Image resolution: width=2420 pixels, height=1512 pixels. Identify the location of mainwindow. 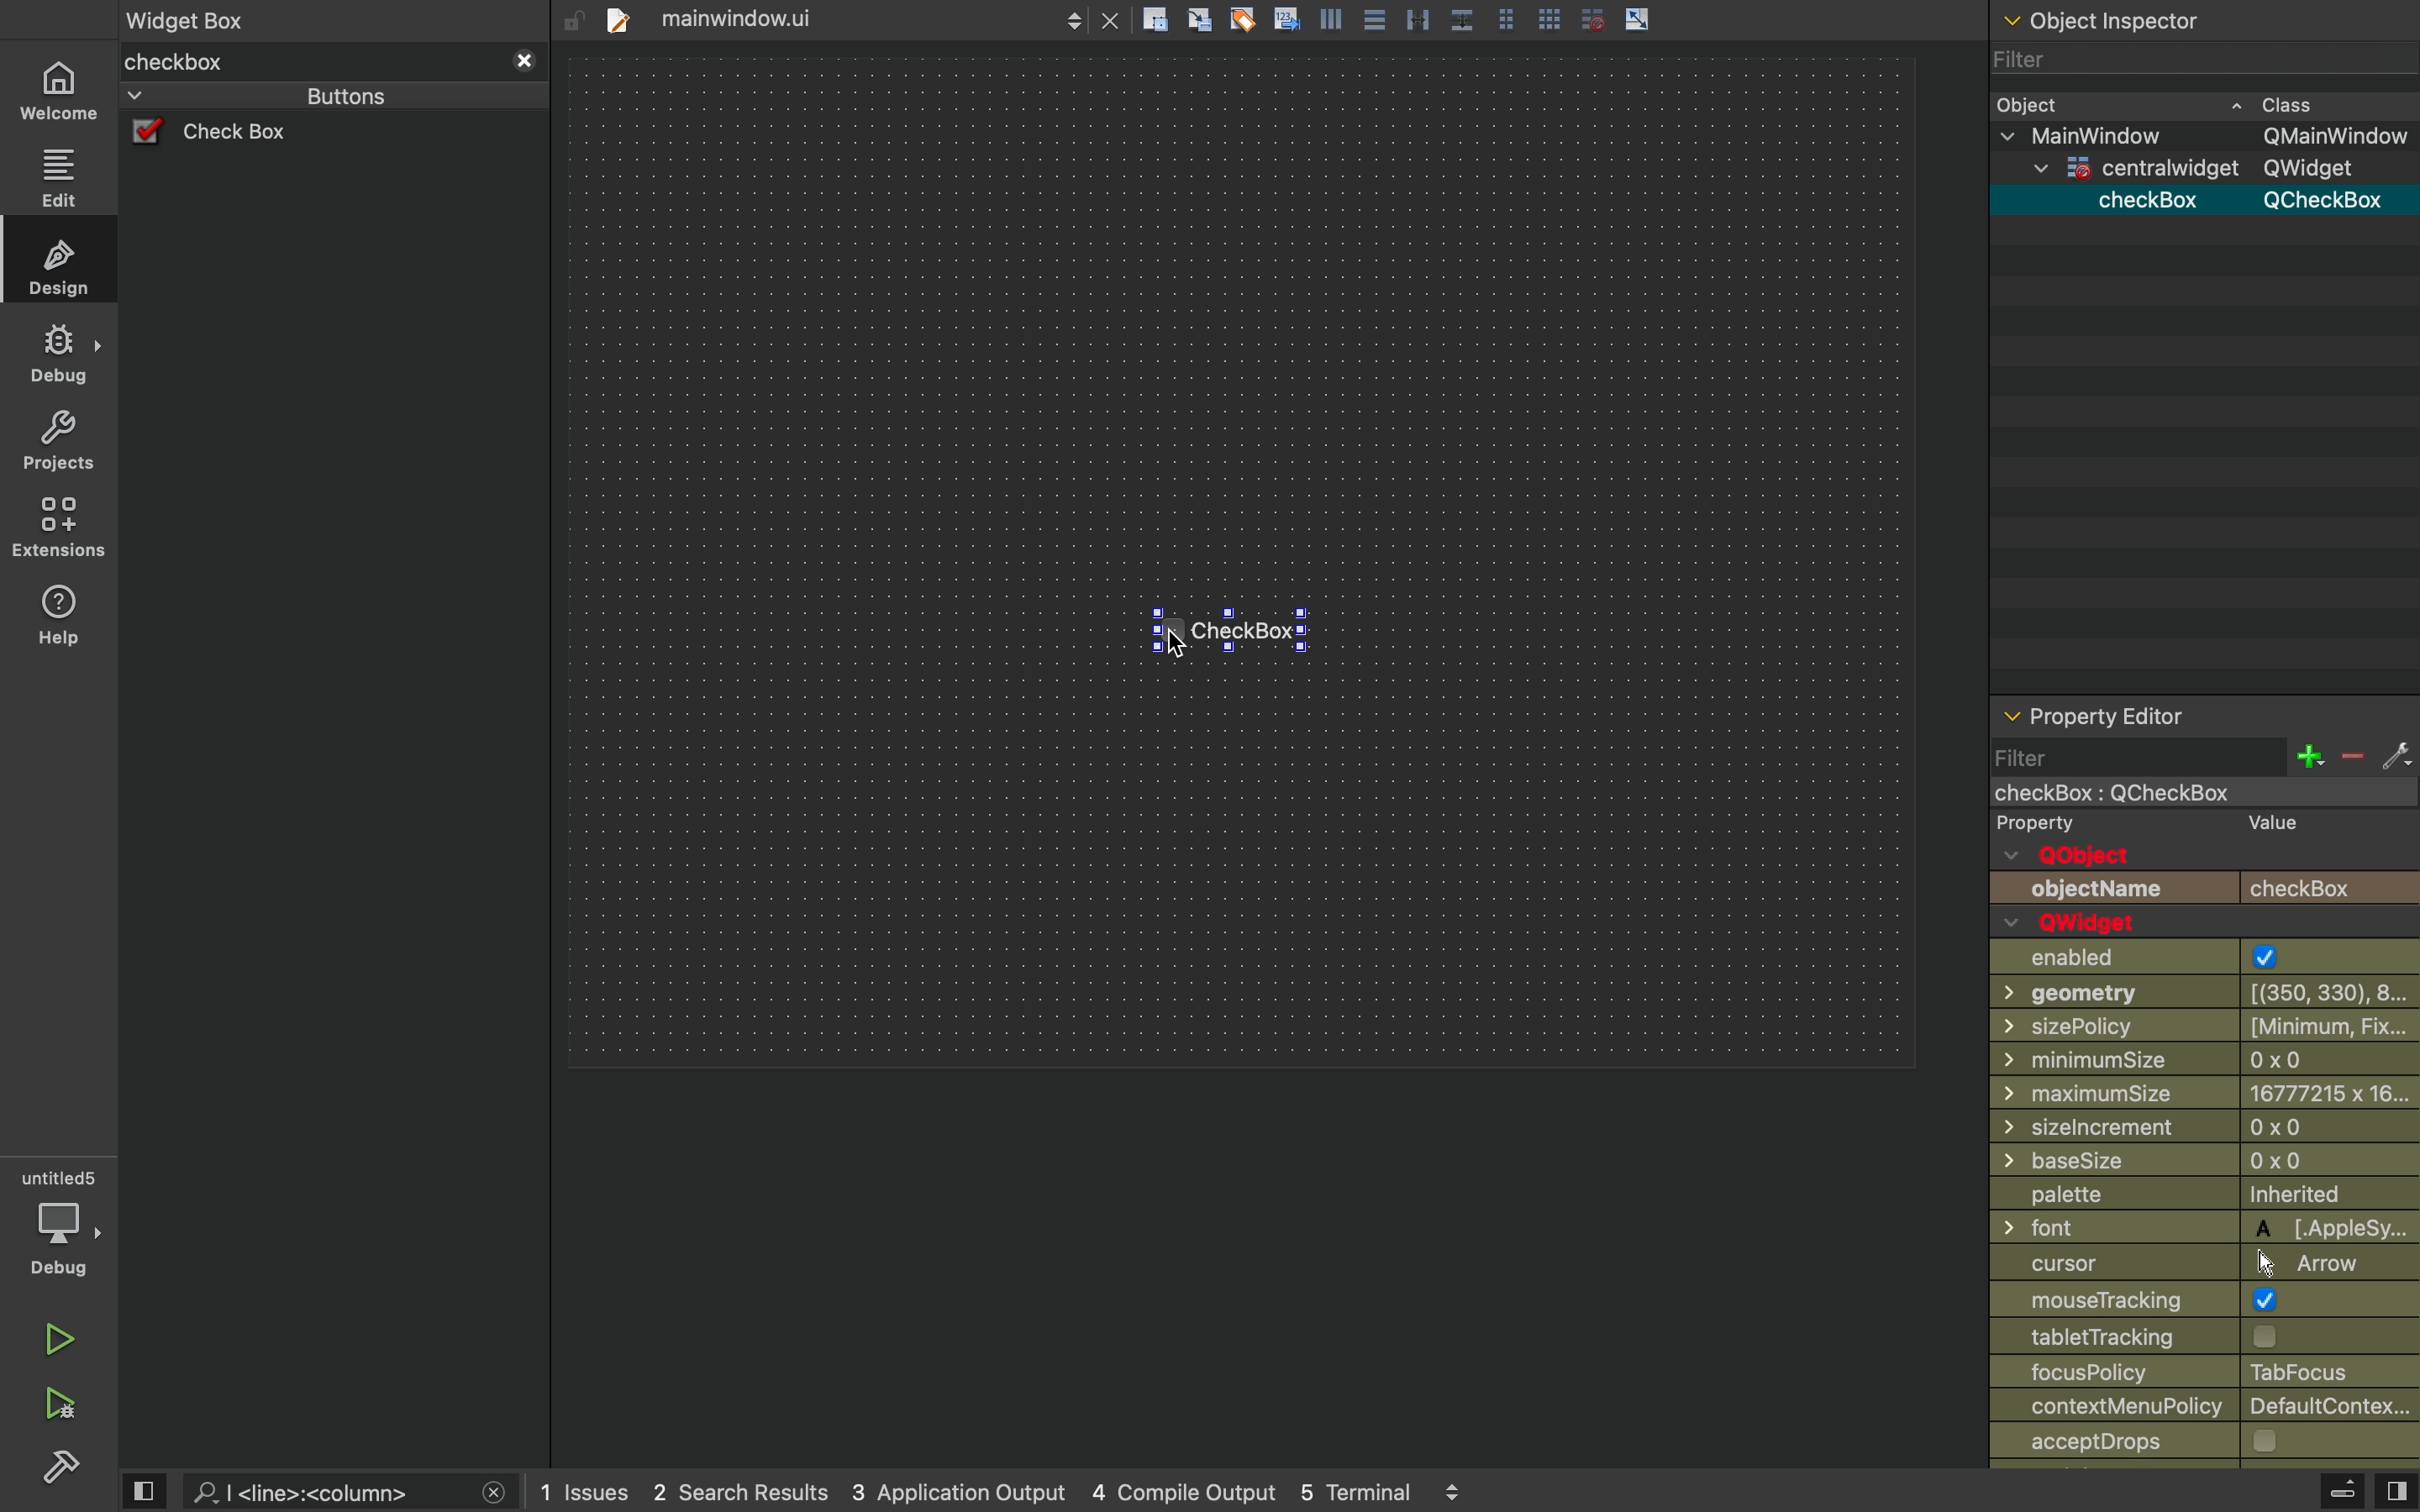
(2177, 794).